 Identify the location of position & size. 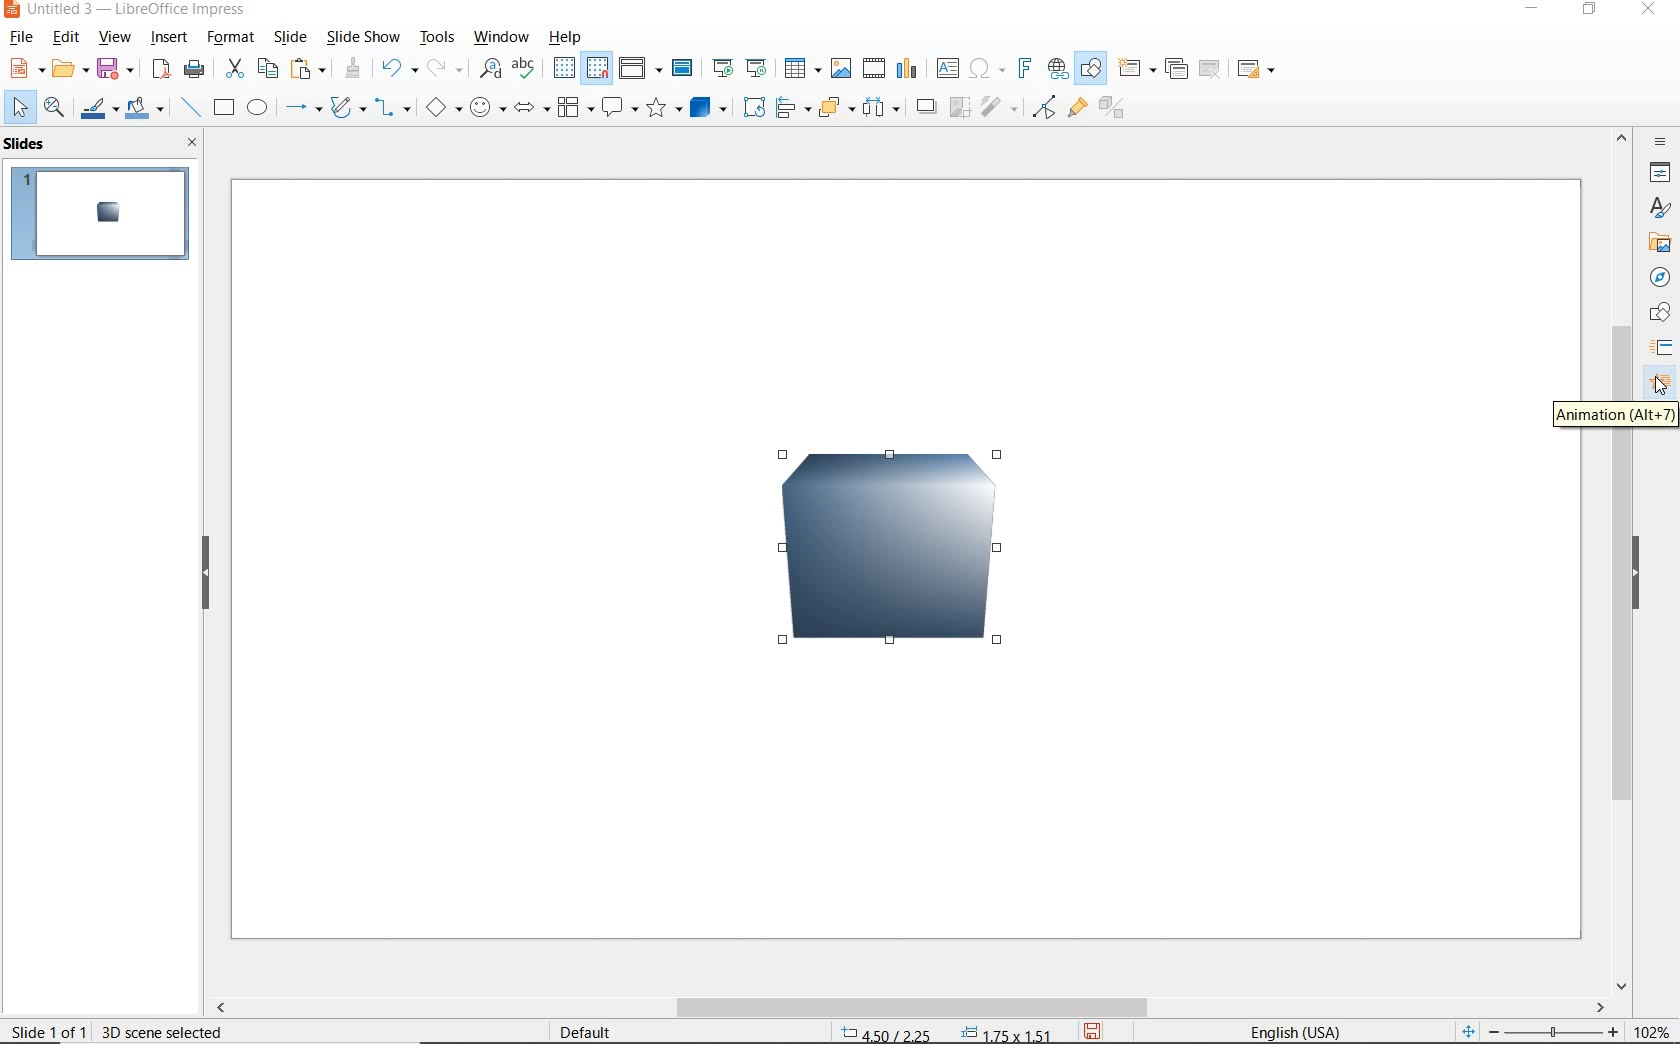
(948, 1031).